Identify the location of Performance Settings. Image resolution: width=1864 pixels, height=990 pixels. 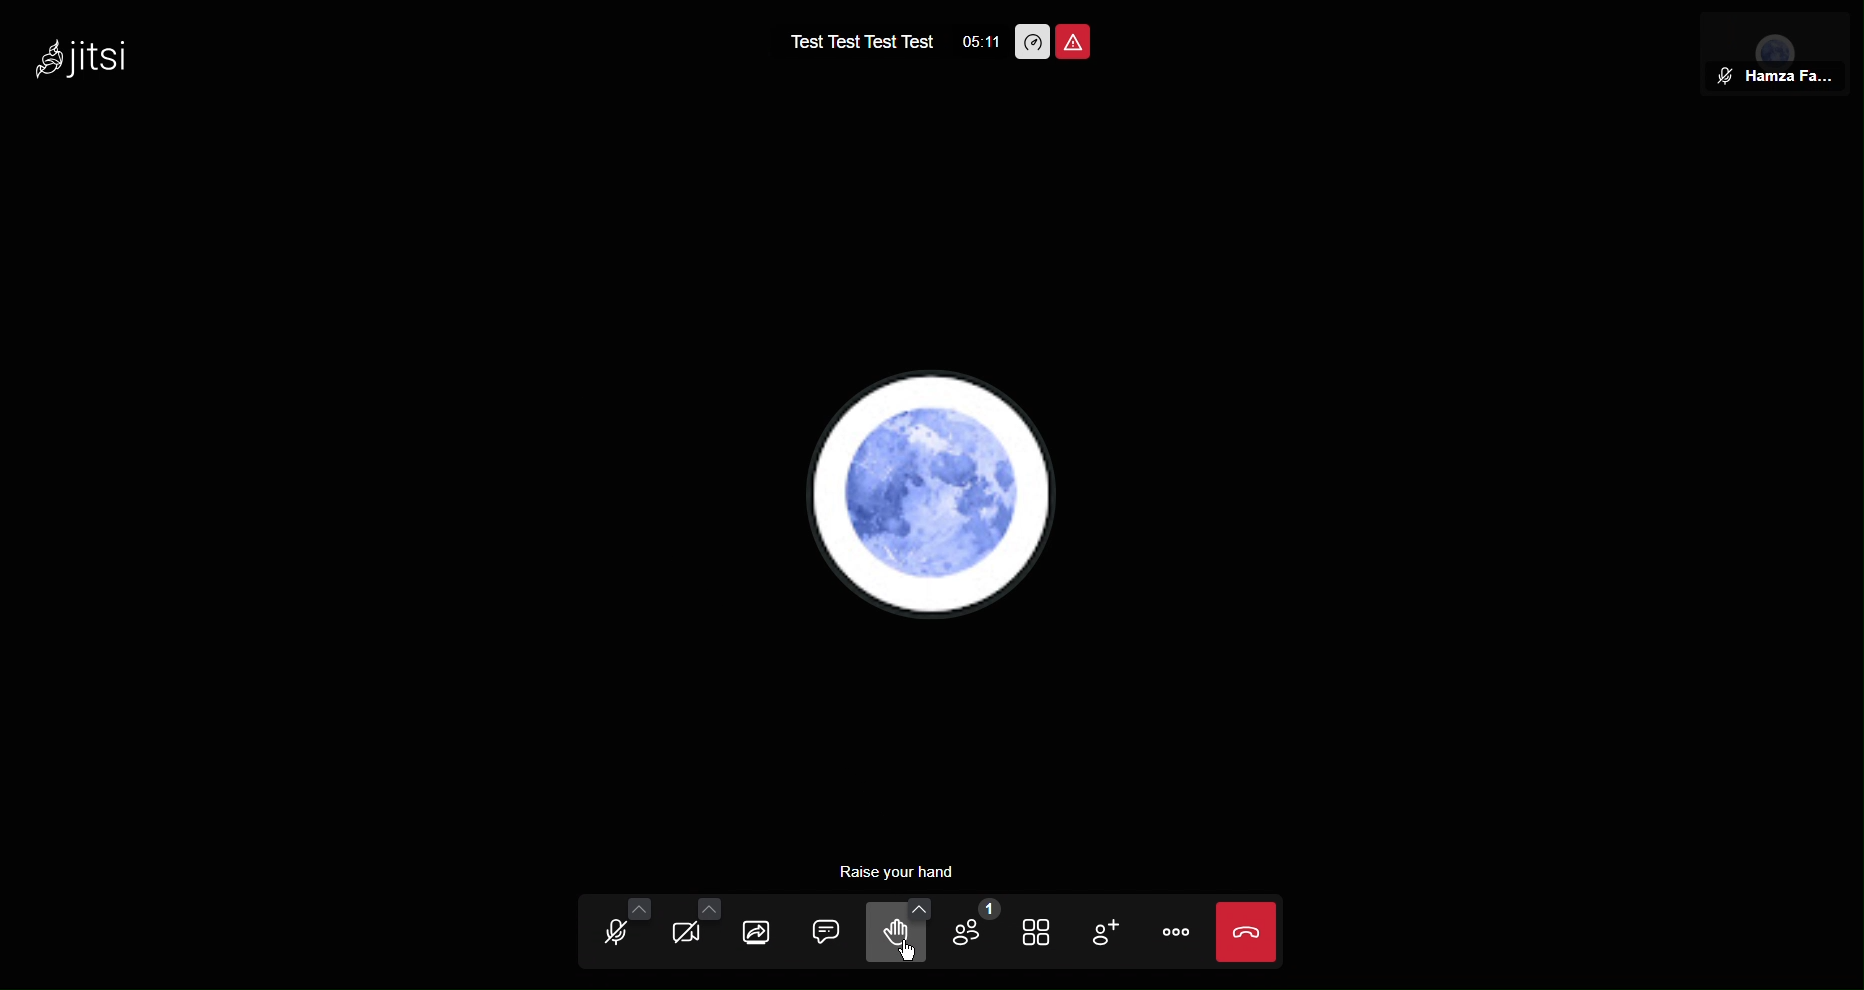
(1032, 42).